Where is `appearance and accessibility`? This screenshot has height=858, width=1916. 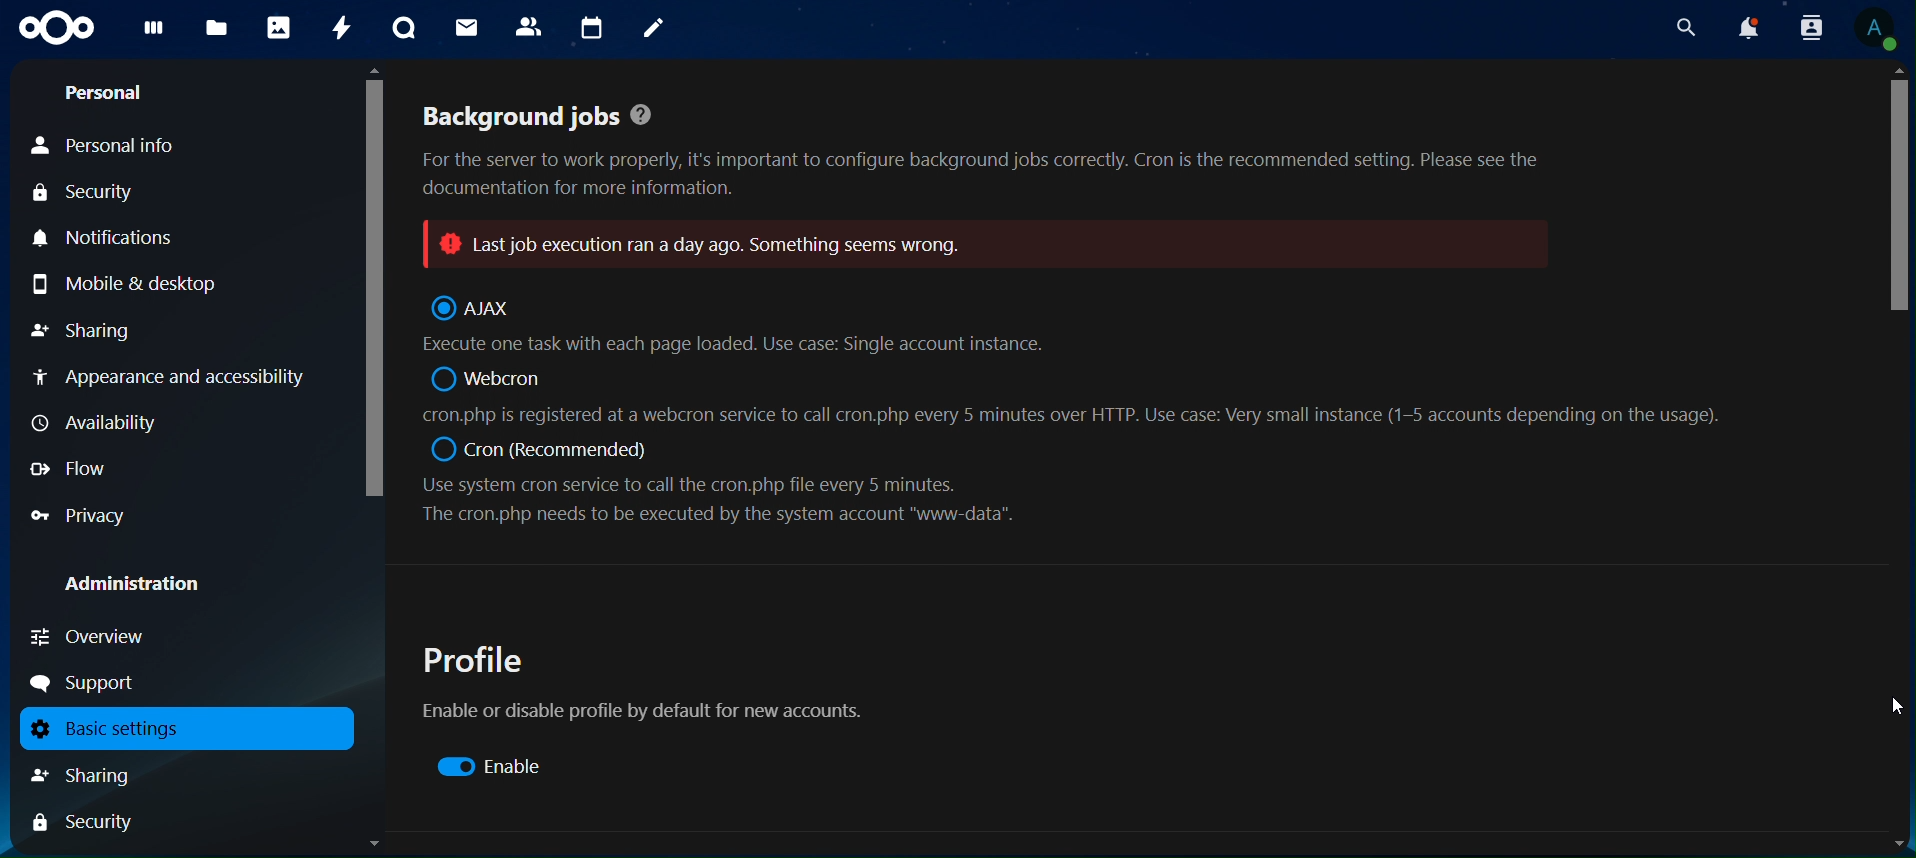 appearance and accessibility is located at coordinates (172, 380).